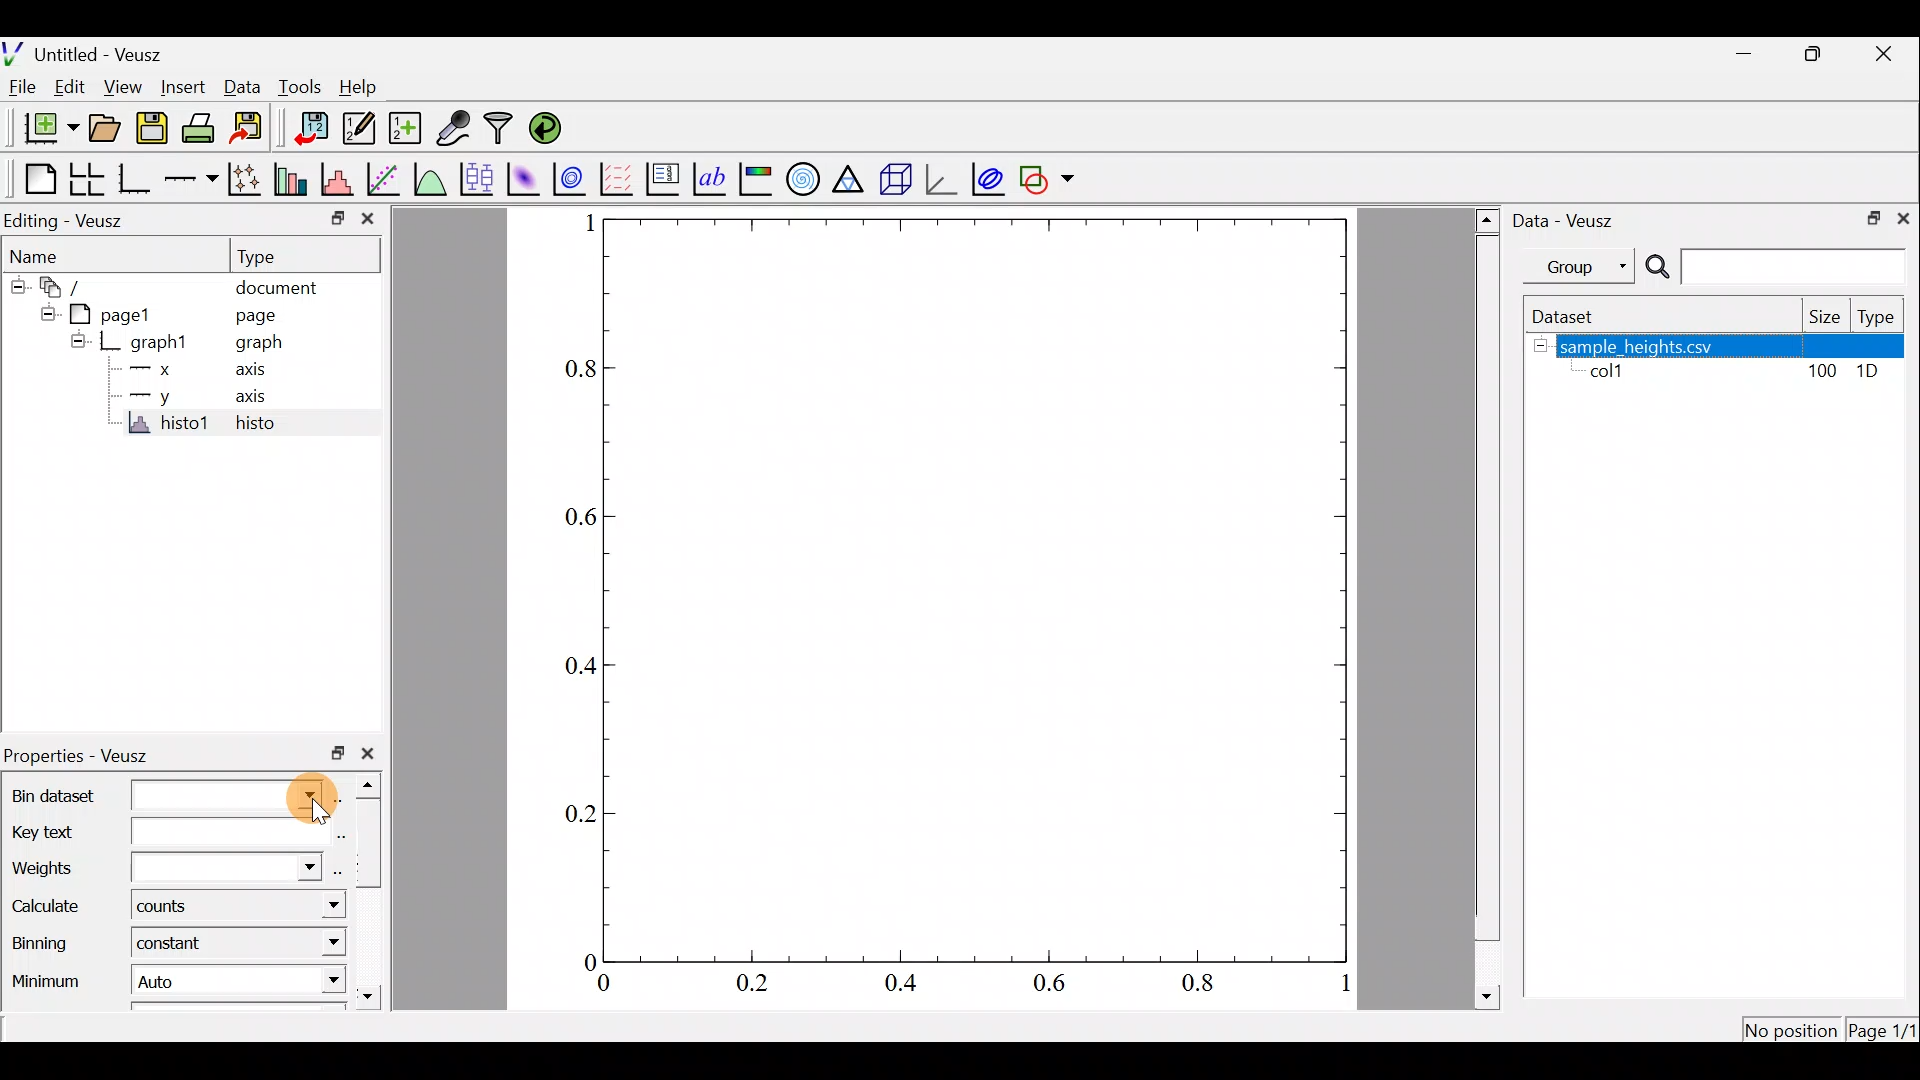 Image resolution: width=1920 pixels, height=1080 pixels. I want to click on document, so click(280, 289).